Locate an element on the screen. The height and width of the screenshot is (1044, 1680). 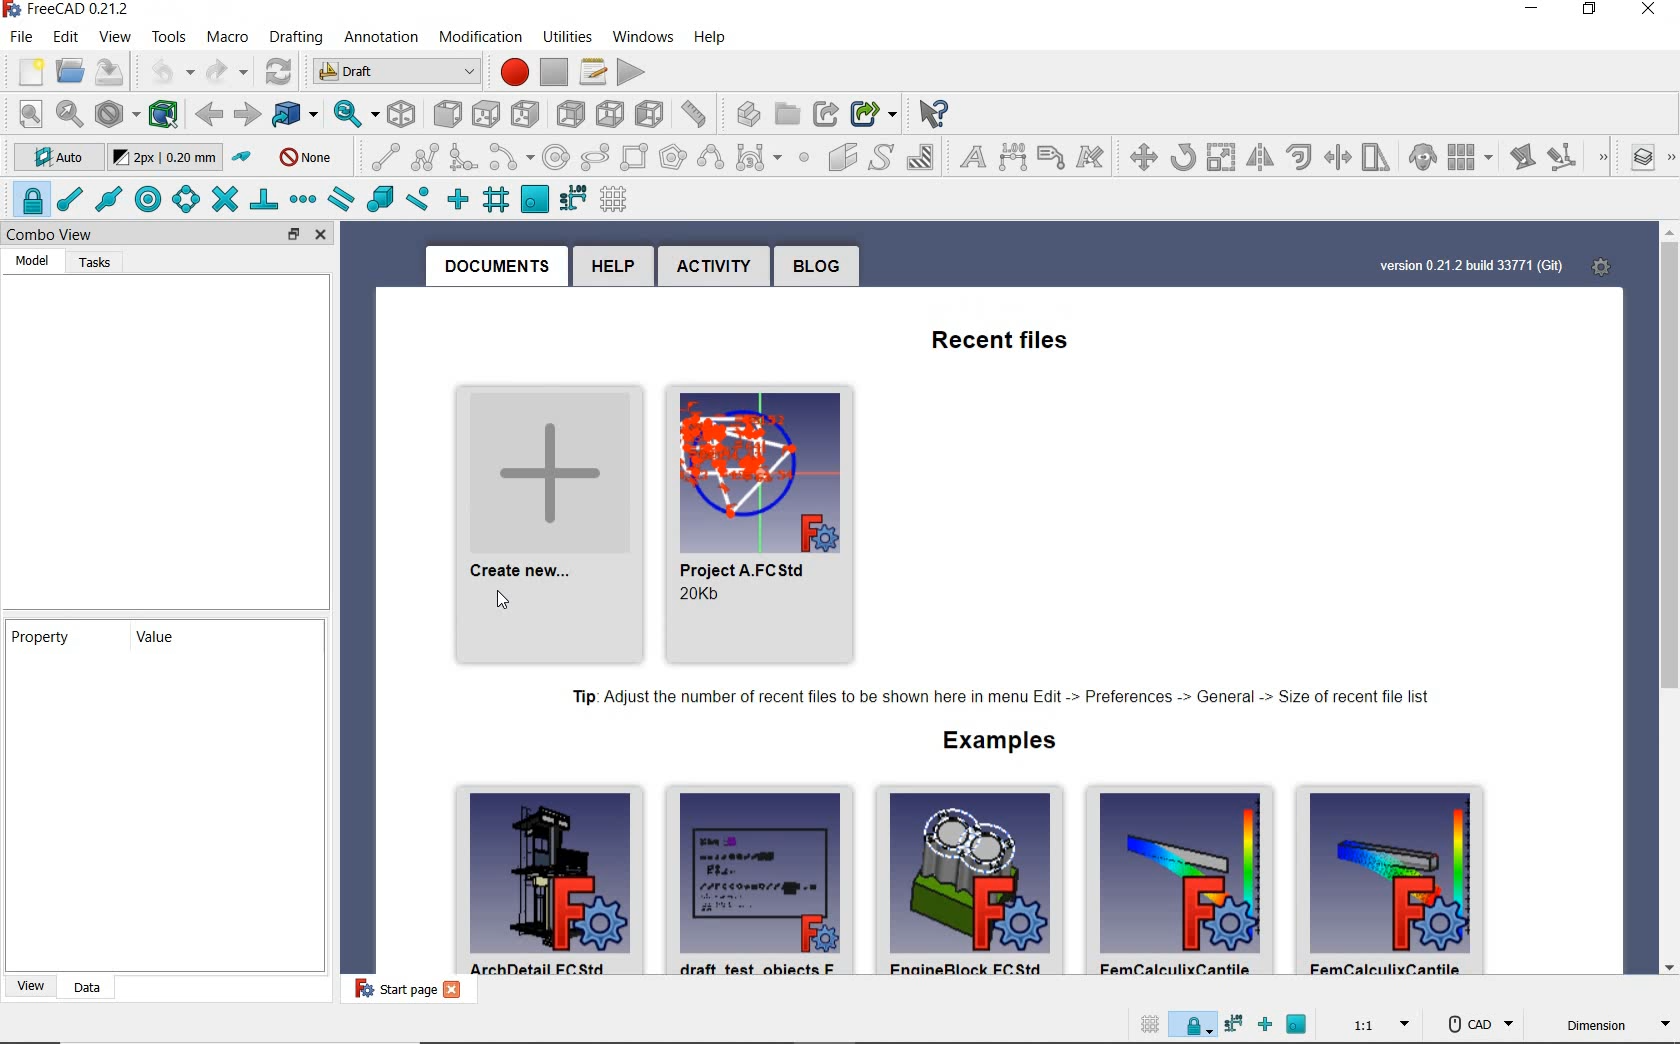
system name is located at coordinates (70, 10).